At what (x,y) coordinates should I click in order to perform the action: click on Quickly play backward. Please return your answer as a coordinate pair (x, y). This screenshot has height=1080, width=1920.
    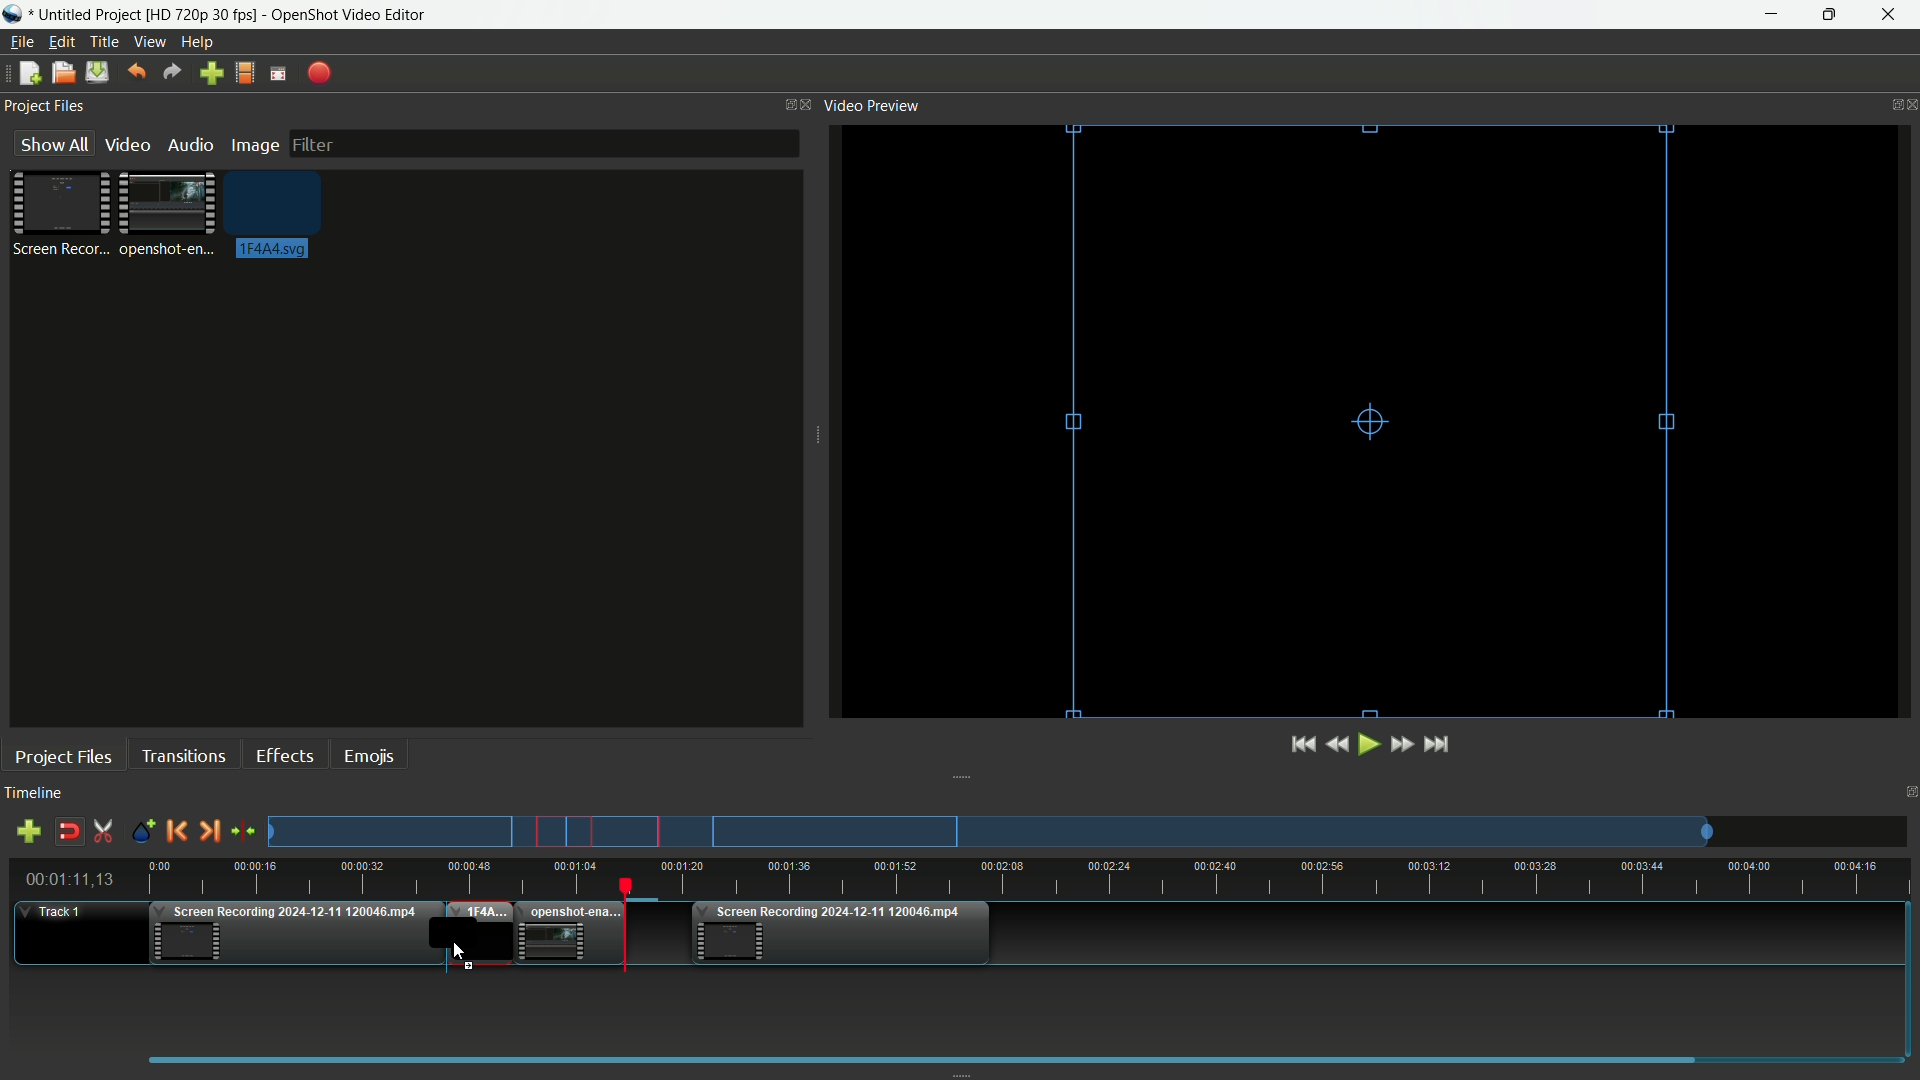
    Looking at the image, I should click on (1342, 744).